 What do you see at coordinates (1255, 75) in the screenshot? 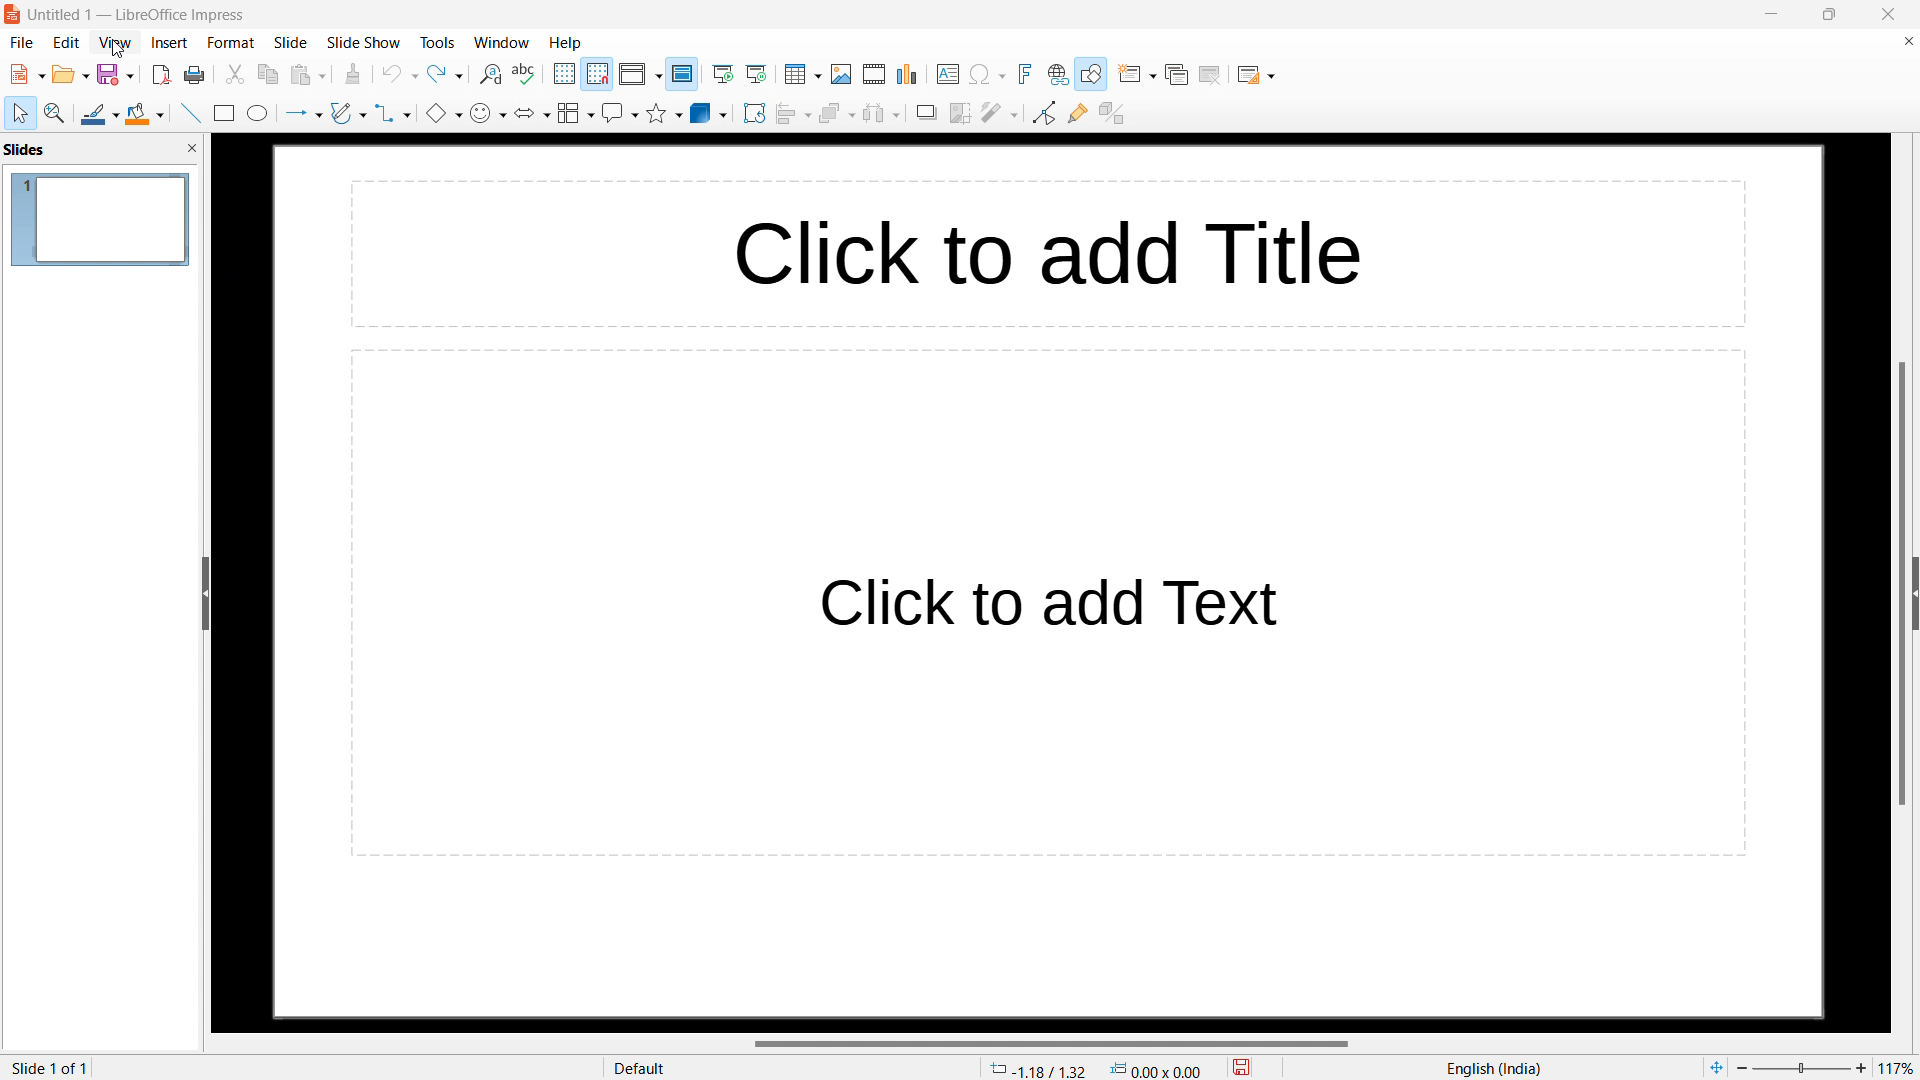
I see `slide layout` at bounding box center [1255, 75].